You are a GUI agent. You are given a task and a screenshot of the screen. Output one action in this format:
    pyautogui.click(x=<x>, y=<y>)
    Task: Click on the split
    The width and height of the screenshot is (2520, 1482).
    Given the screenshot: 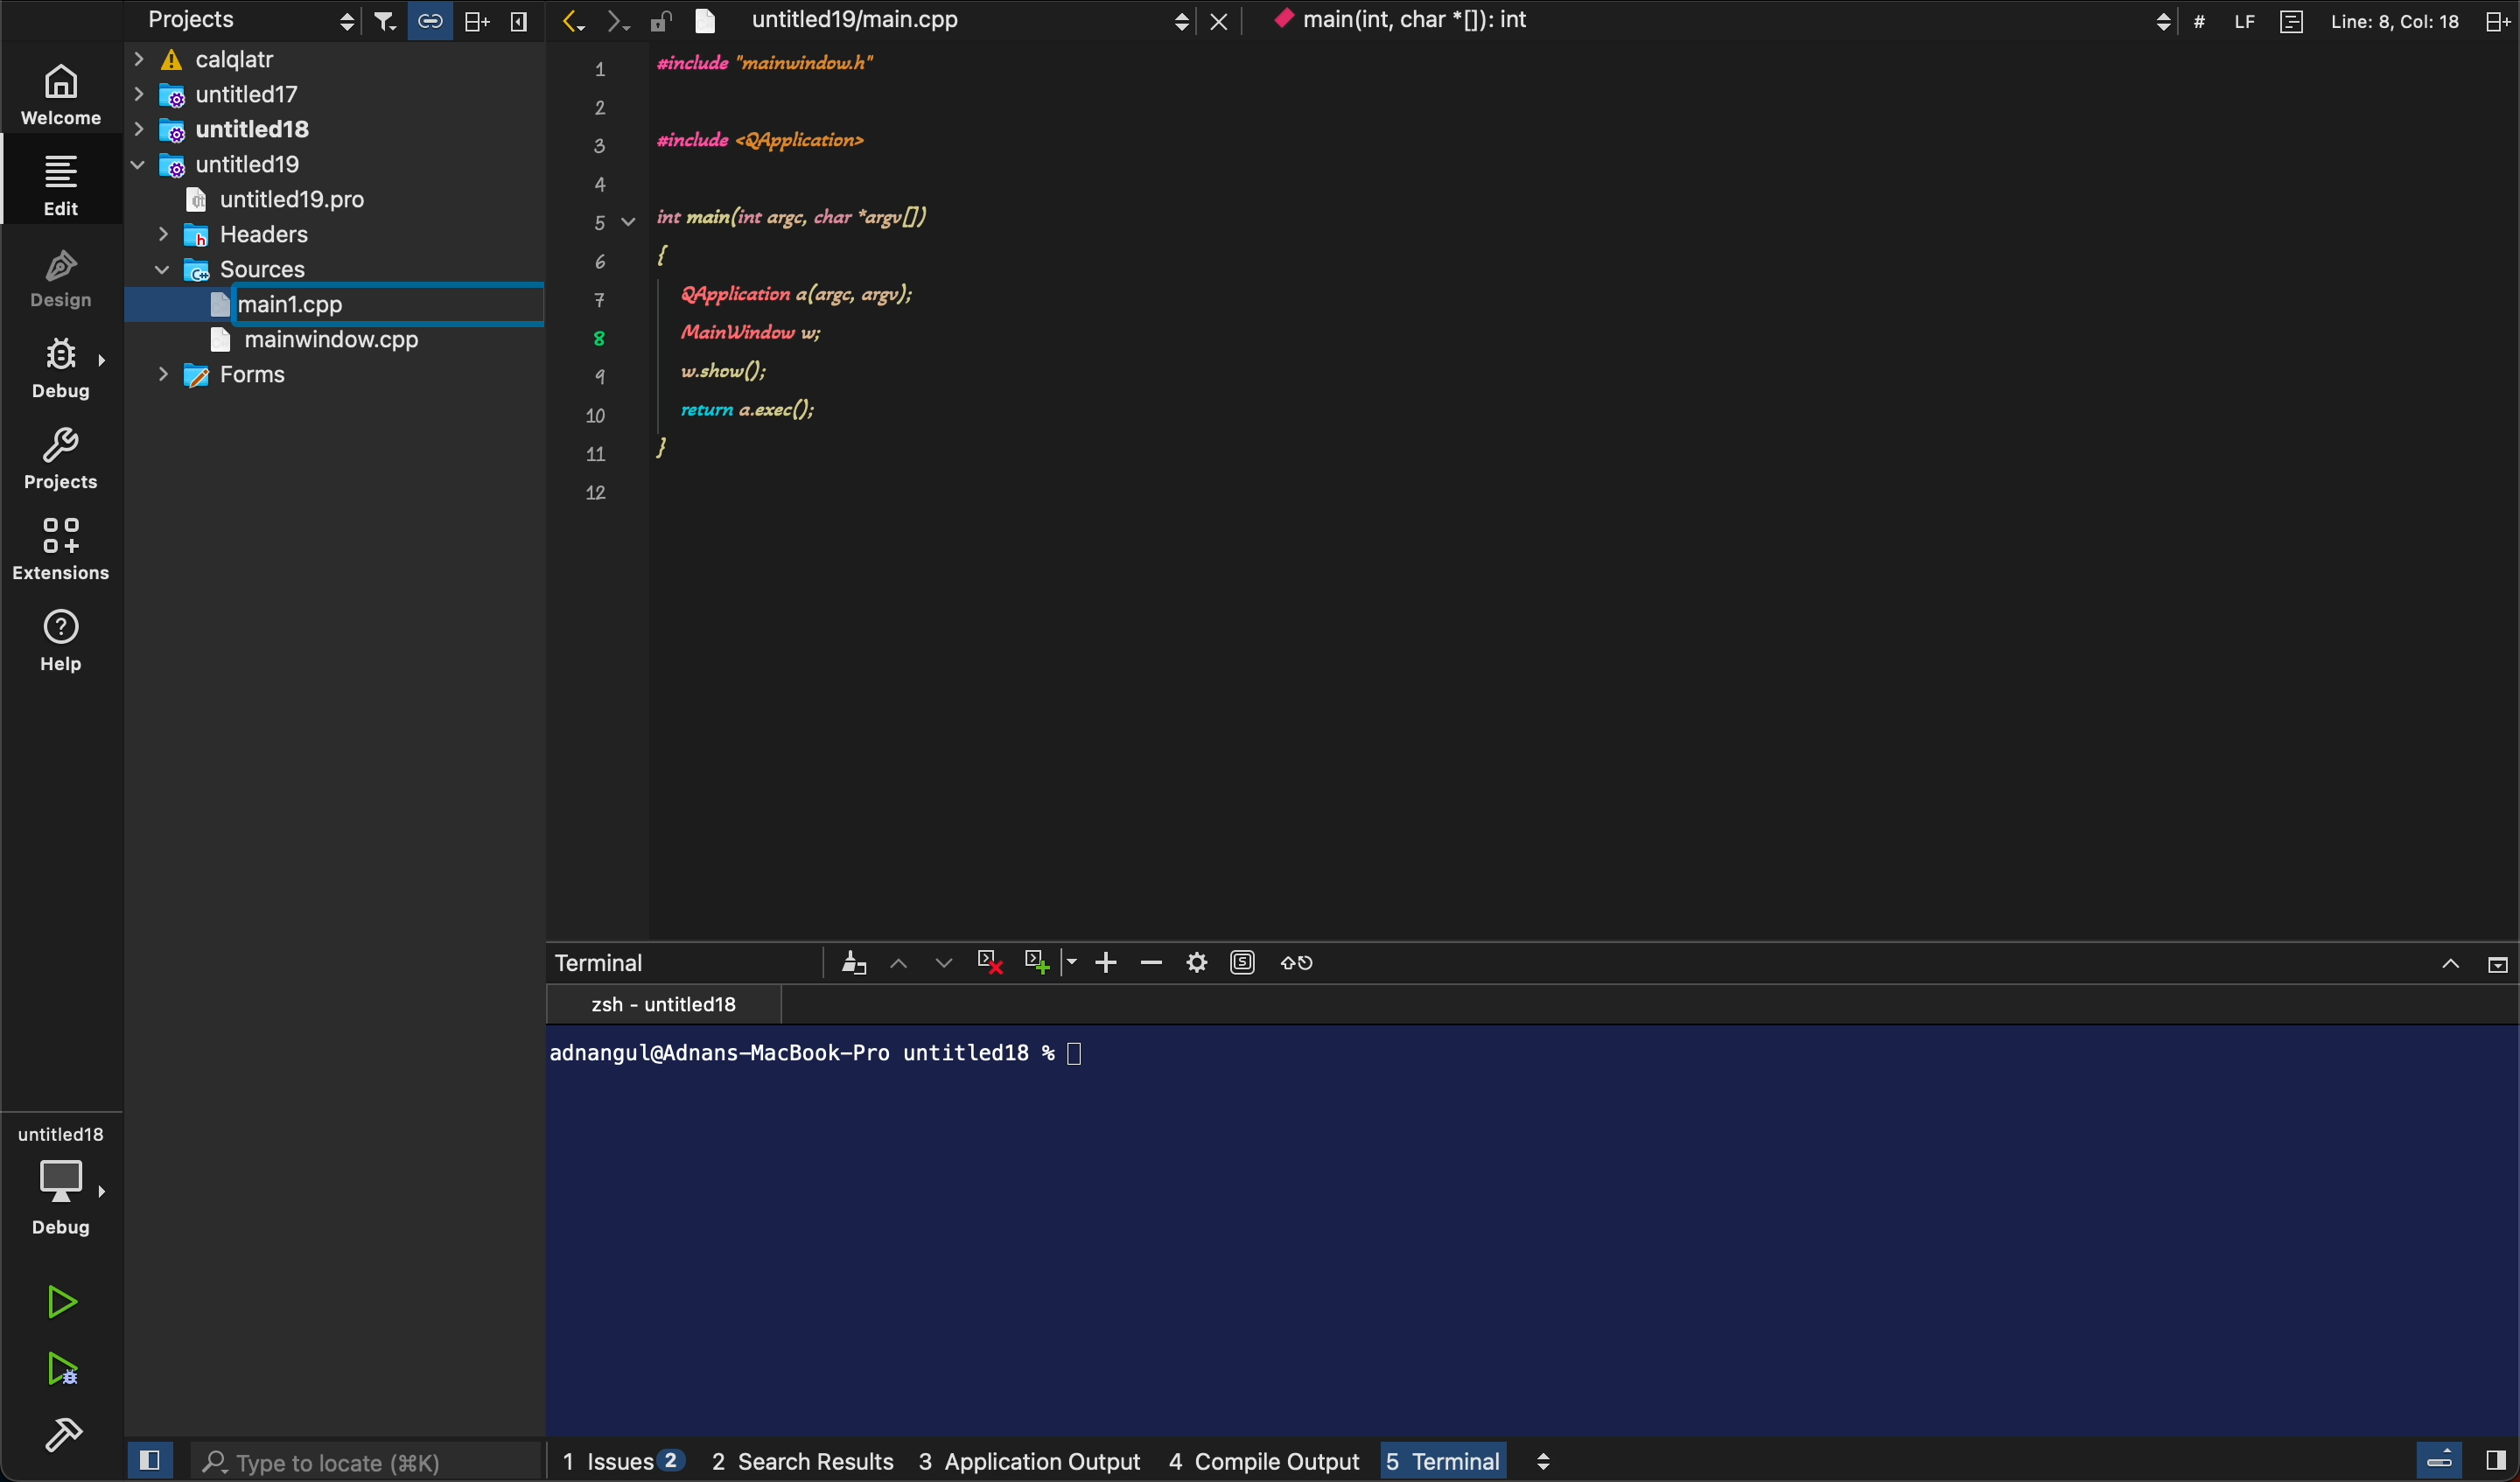 What is the action you would take?
    pyautogui.click(x=2494, y=19)
    